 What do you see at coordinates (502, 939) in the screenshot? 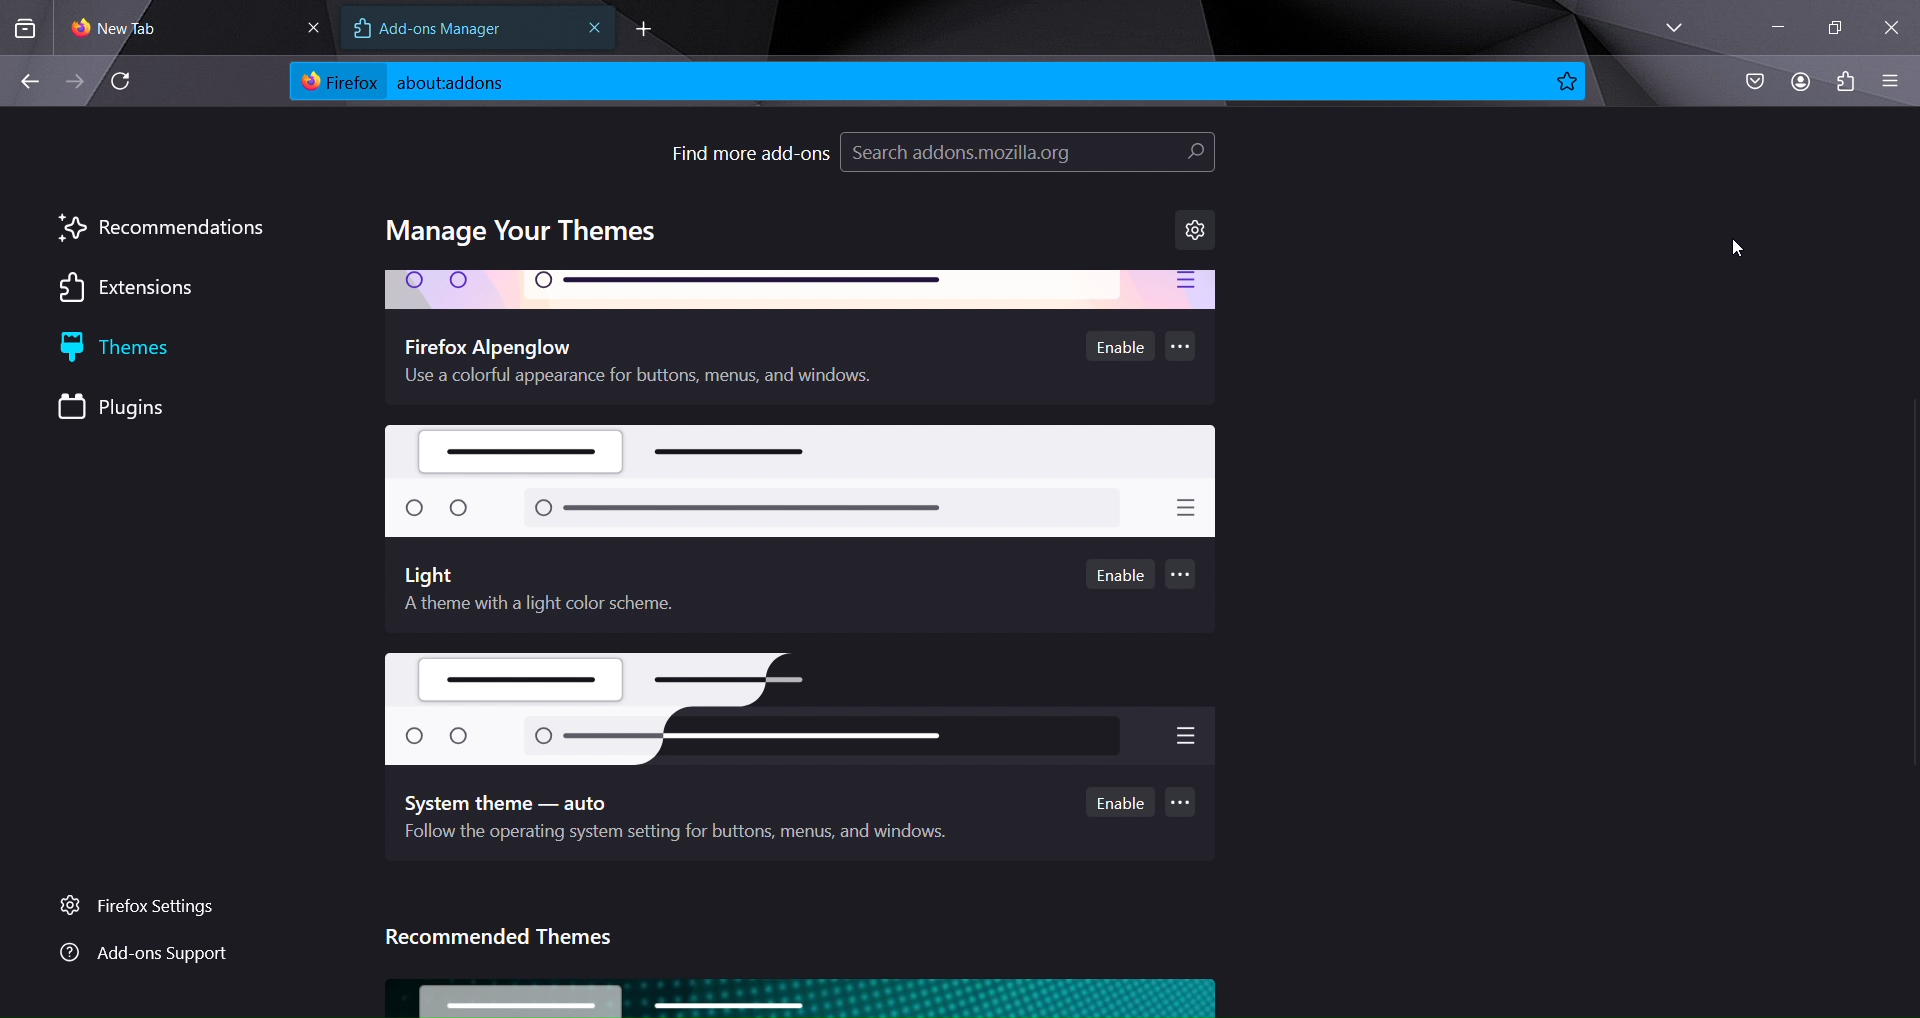
I see `recommended themes` at bounding box center [502, 939].